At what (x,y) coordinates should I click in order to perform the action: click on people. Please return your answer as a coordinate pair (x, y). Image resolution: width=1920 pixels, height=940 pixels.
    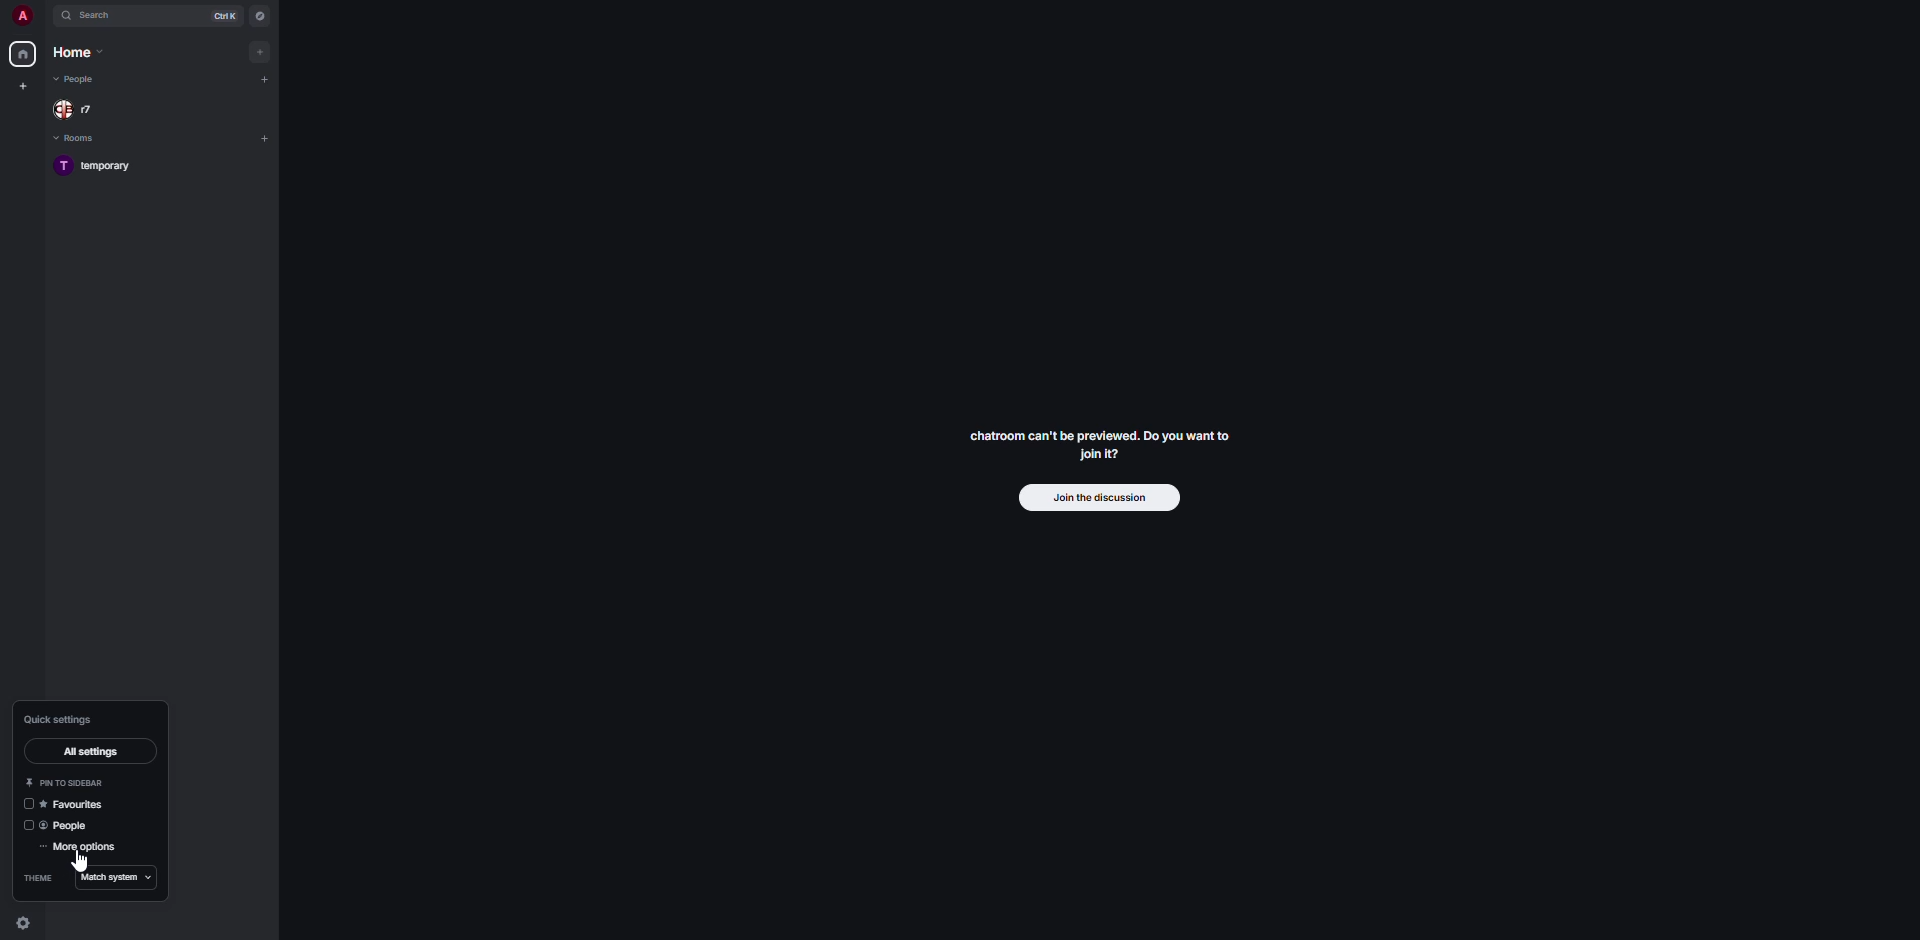
    Looking at the image, I should click on (81, 81).